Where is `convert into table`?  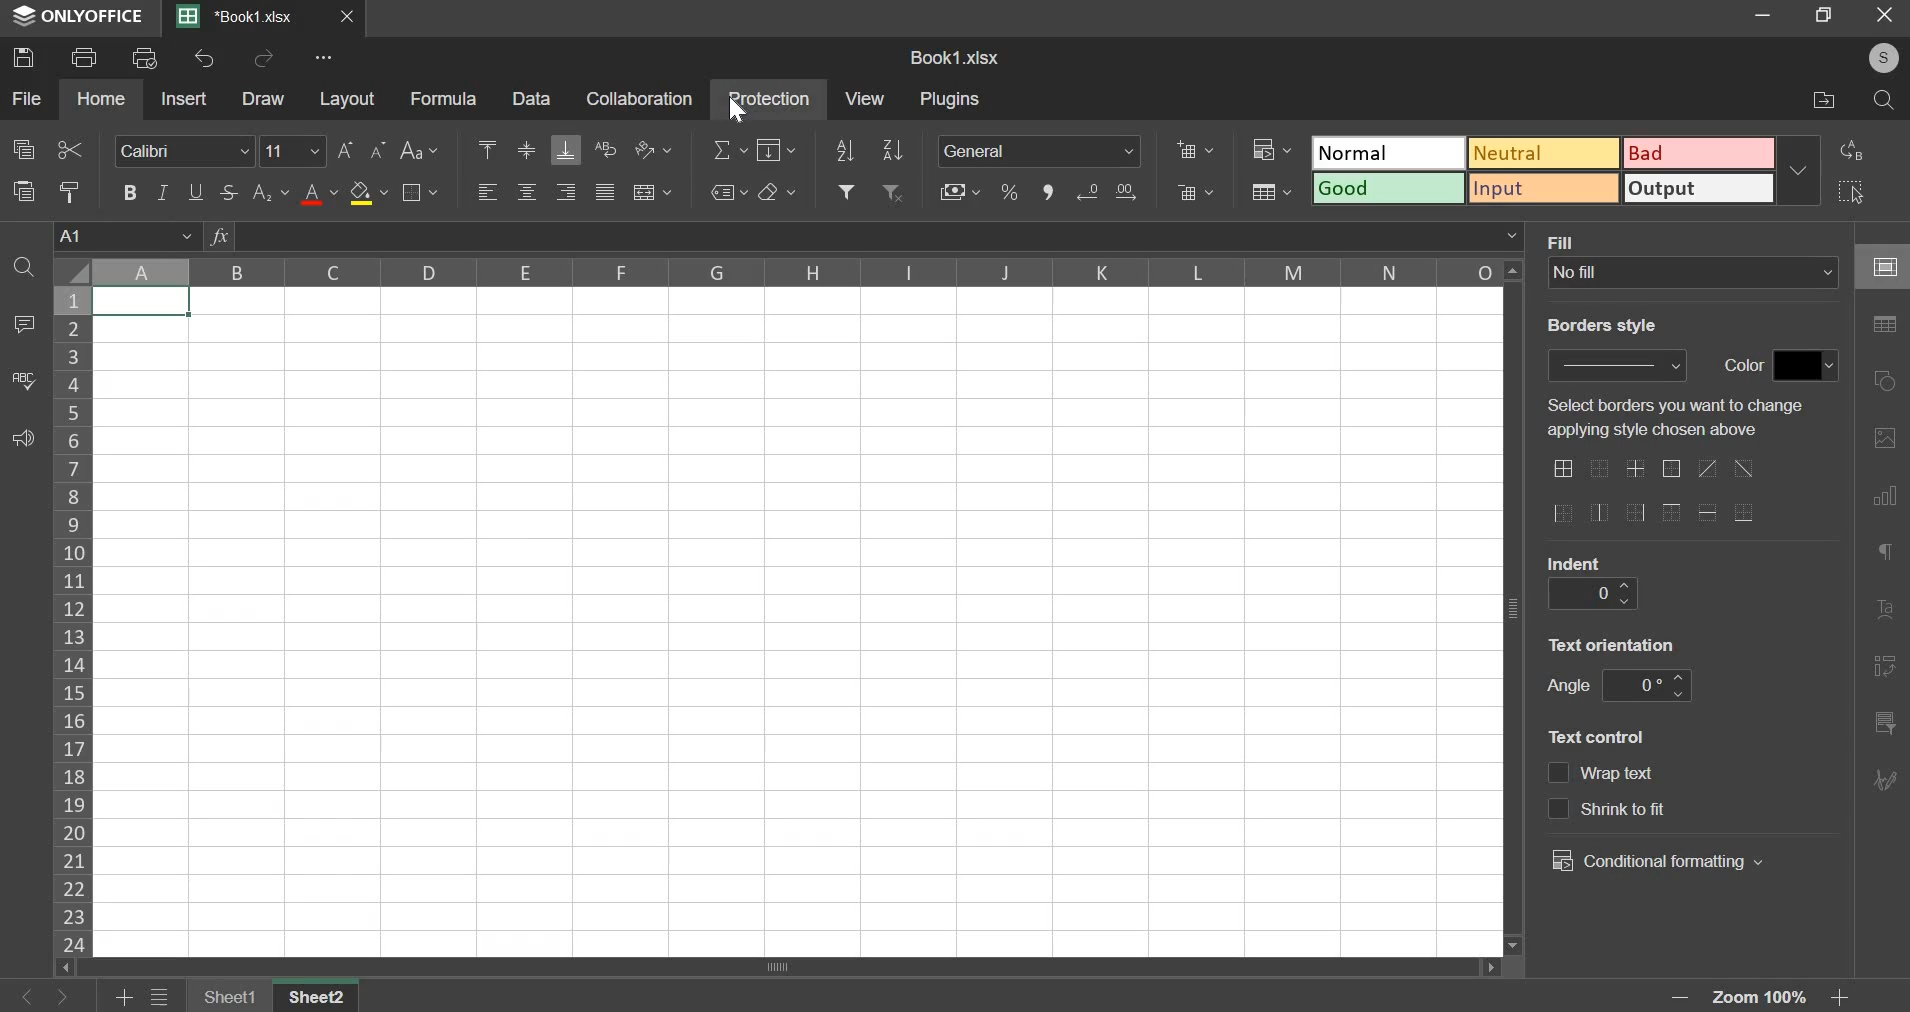 convert into table is located at coordinates (1274, 192).